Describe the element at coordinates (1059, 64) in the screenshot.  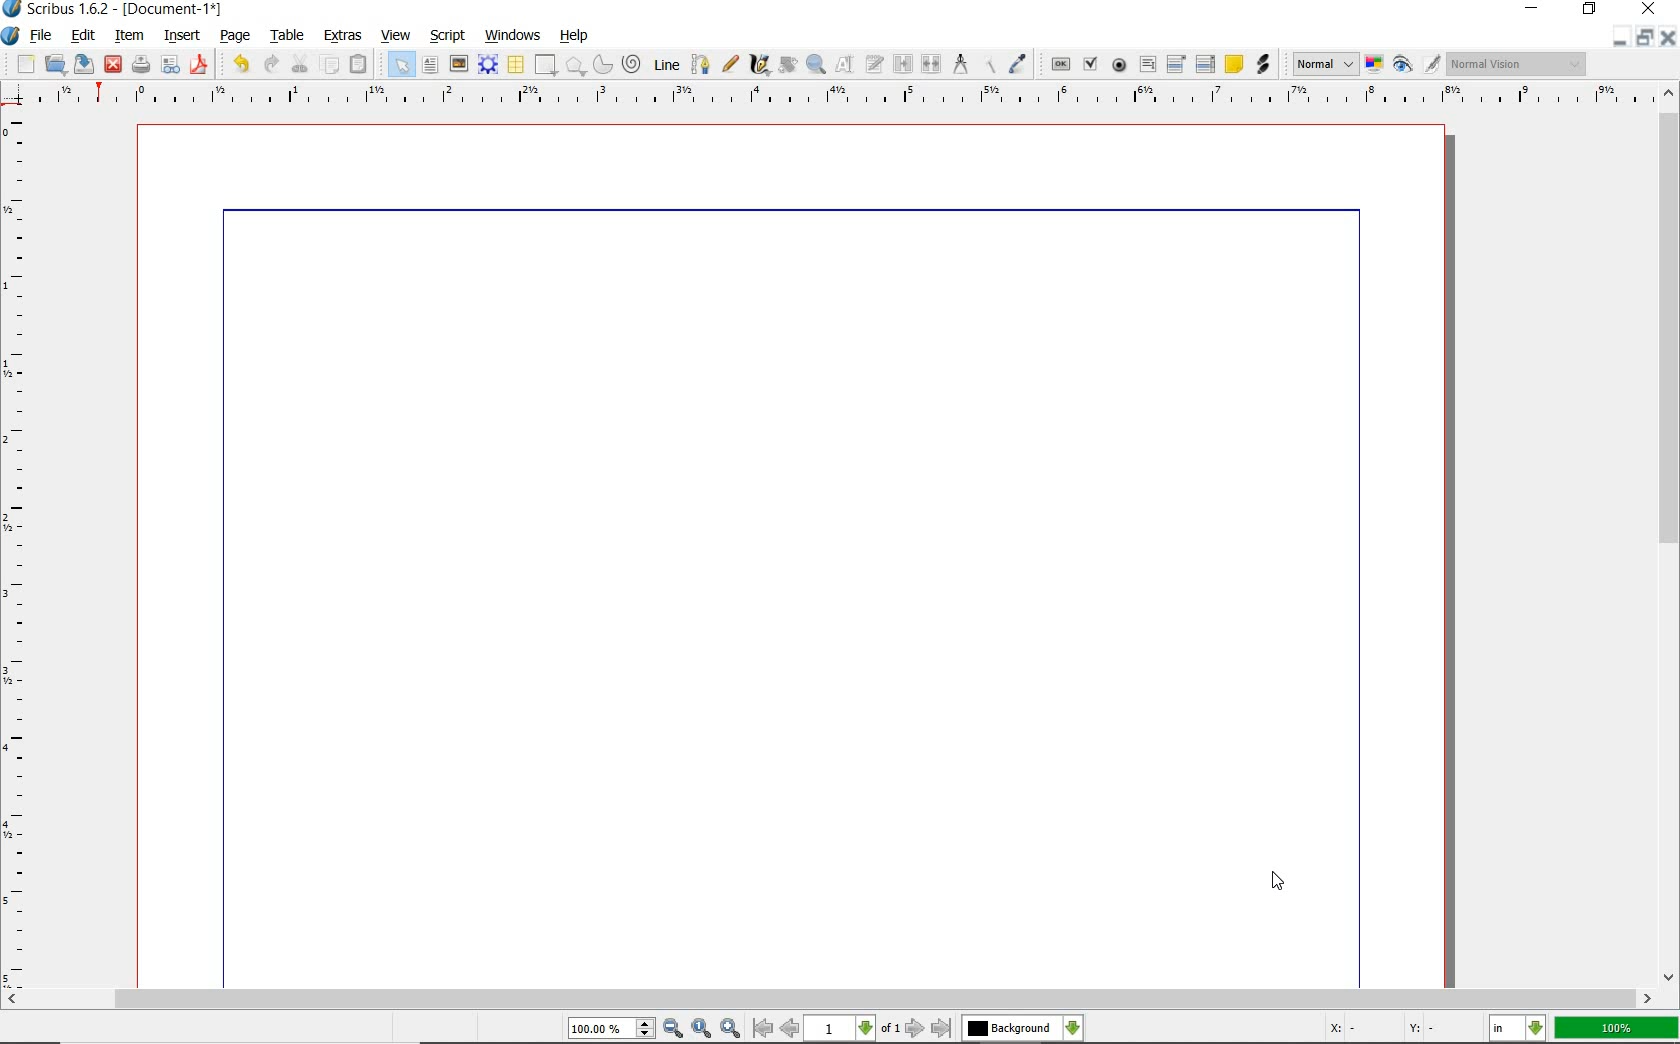
I see `pdf push button` at that location.